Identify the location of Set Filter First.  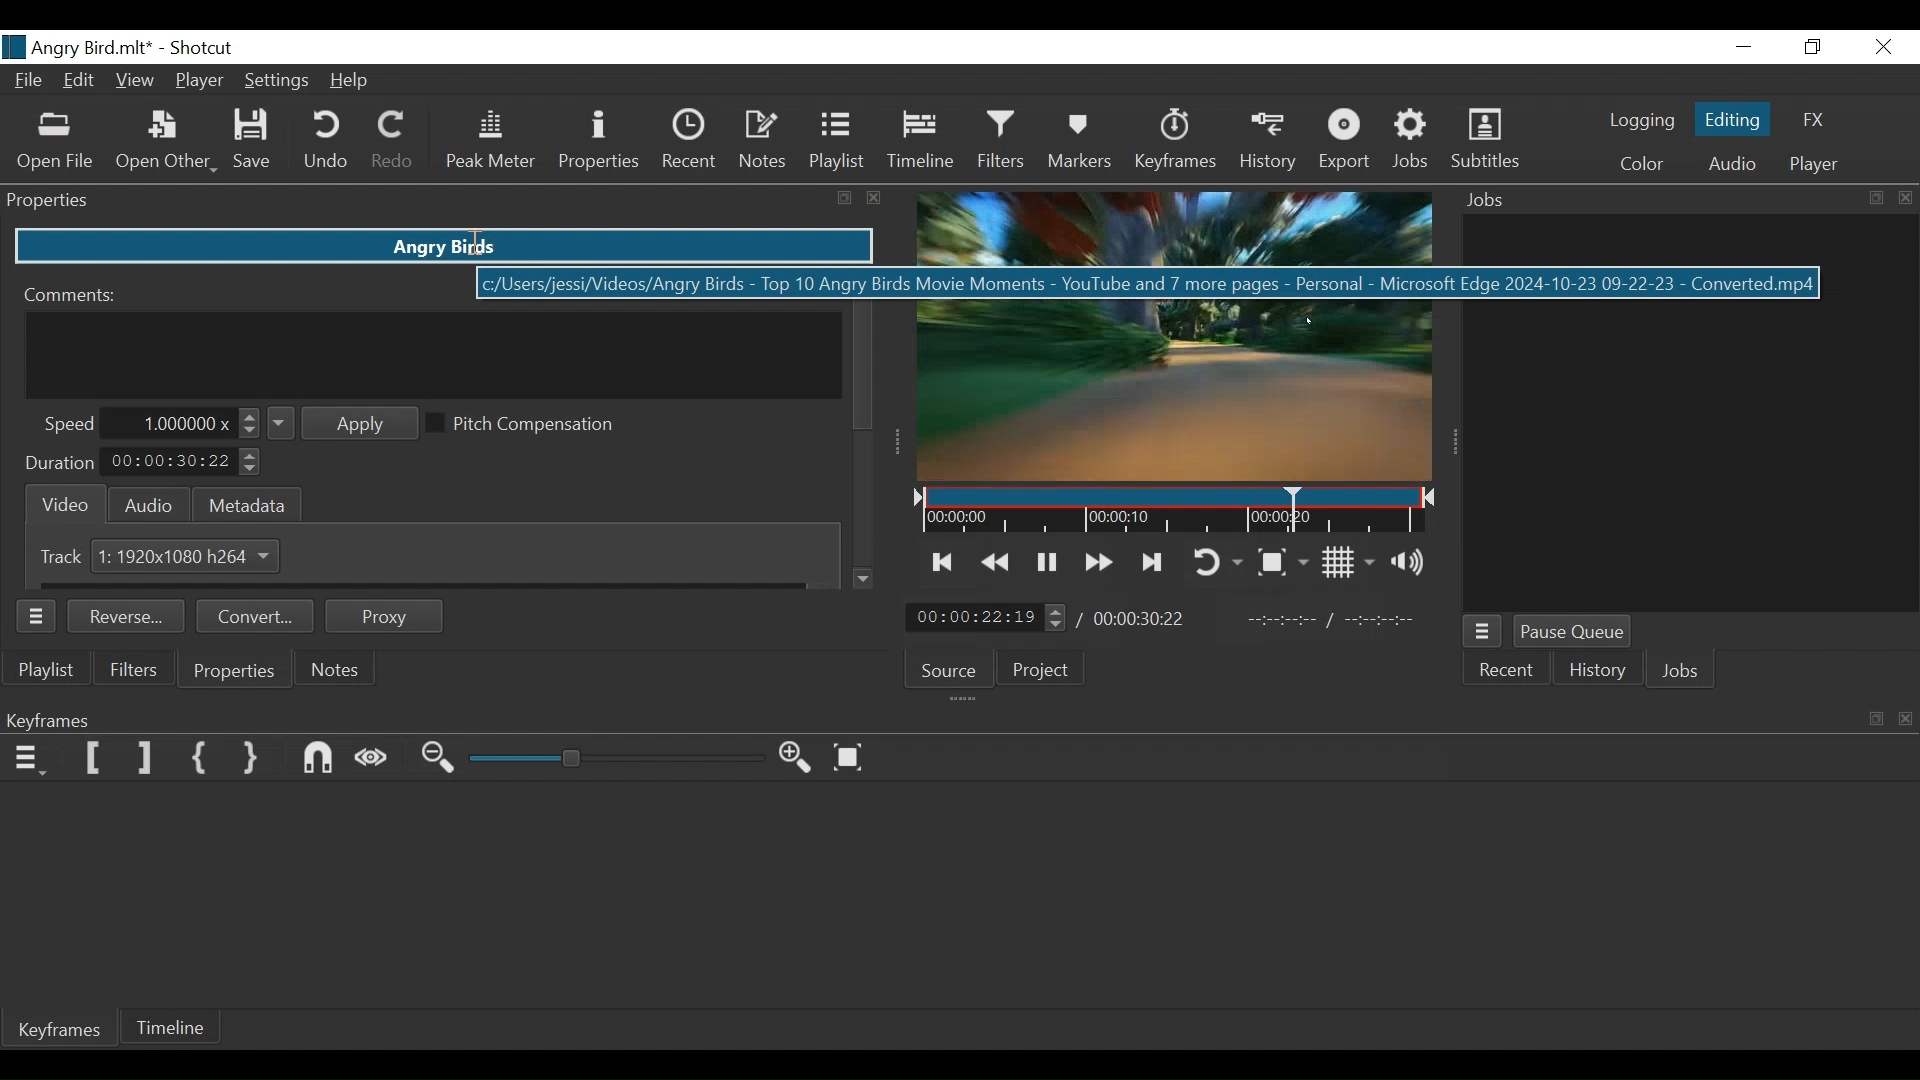
(92, 759).